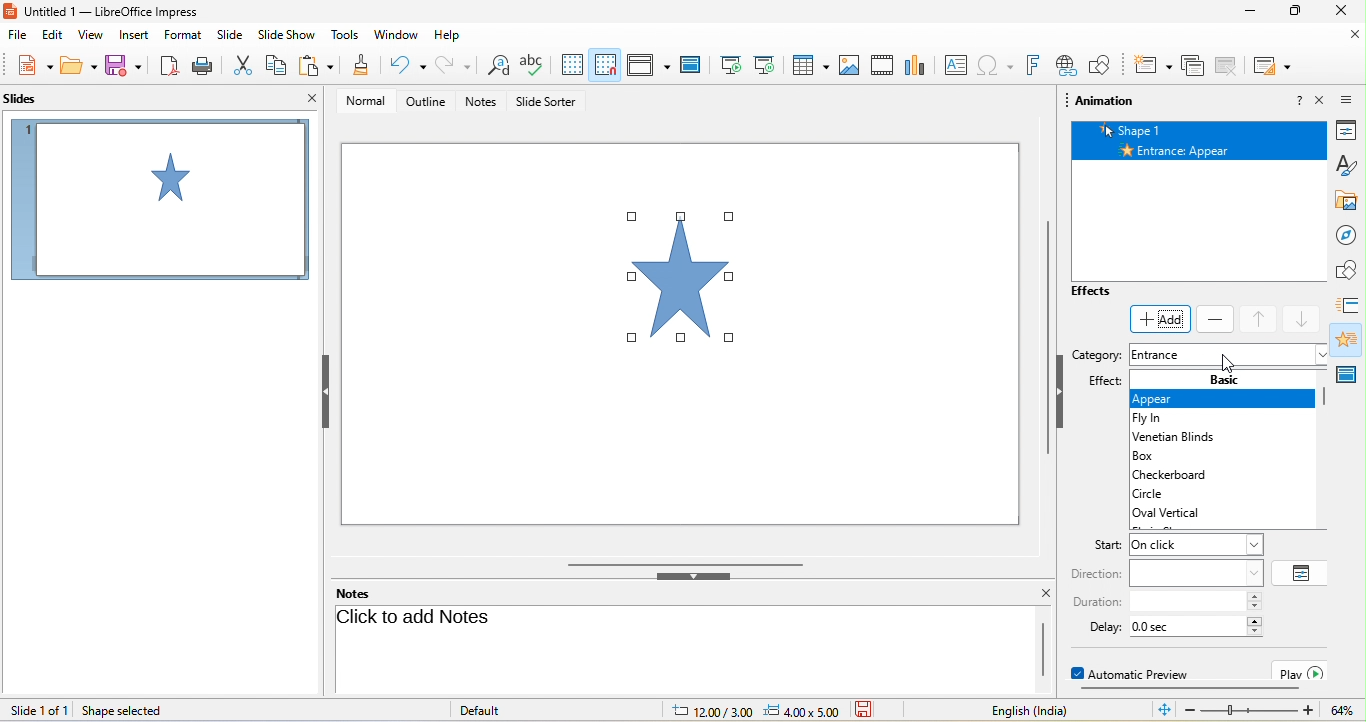 This screenshot has width=1366, height=722. I want to click on open, so click(78, 66).